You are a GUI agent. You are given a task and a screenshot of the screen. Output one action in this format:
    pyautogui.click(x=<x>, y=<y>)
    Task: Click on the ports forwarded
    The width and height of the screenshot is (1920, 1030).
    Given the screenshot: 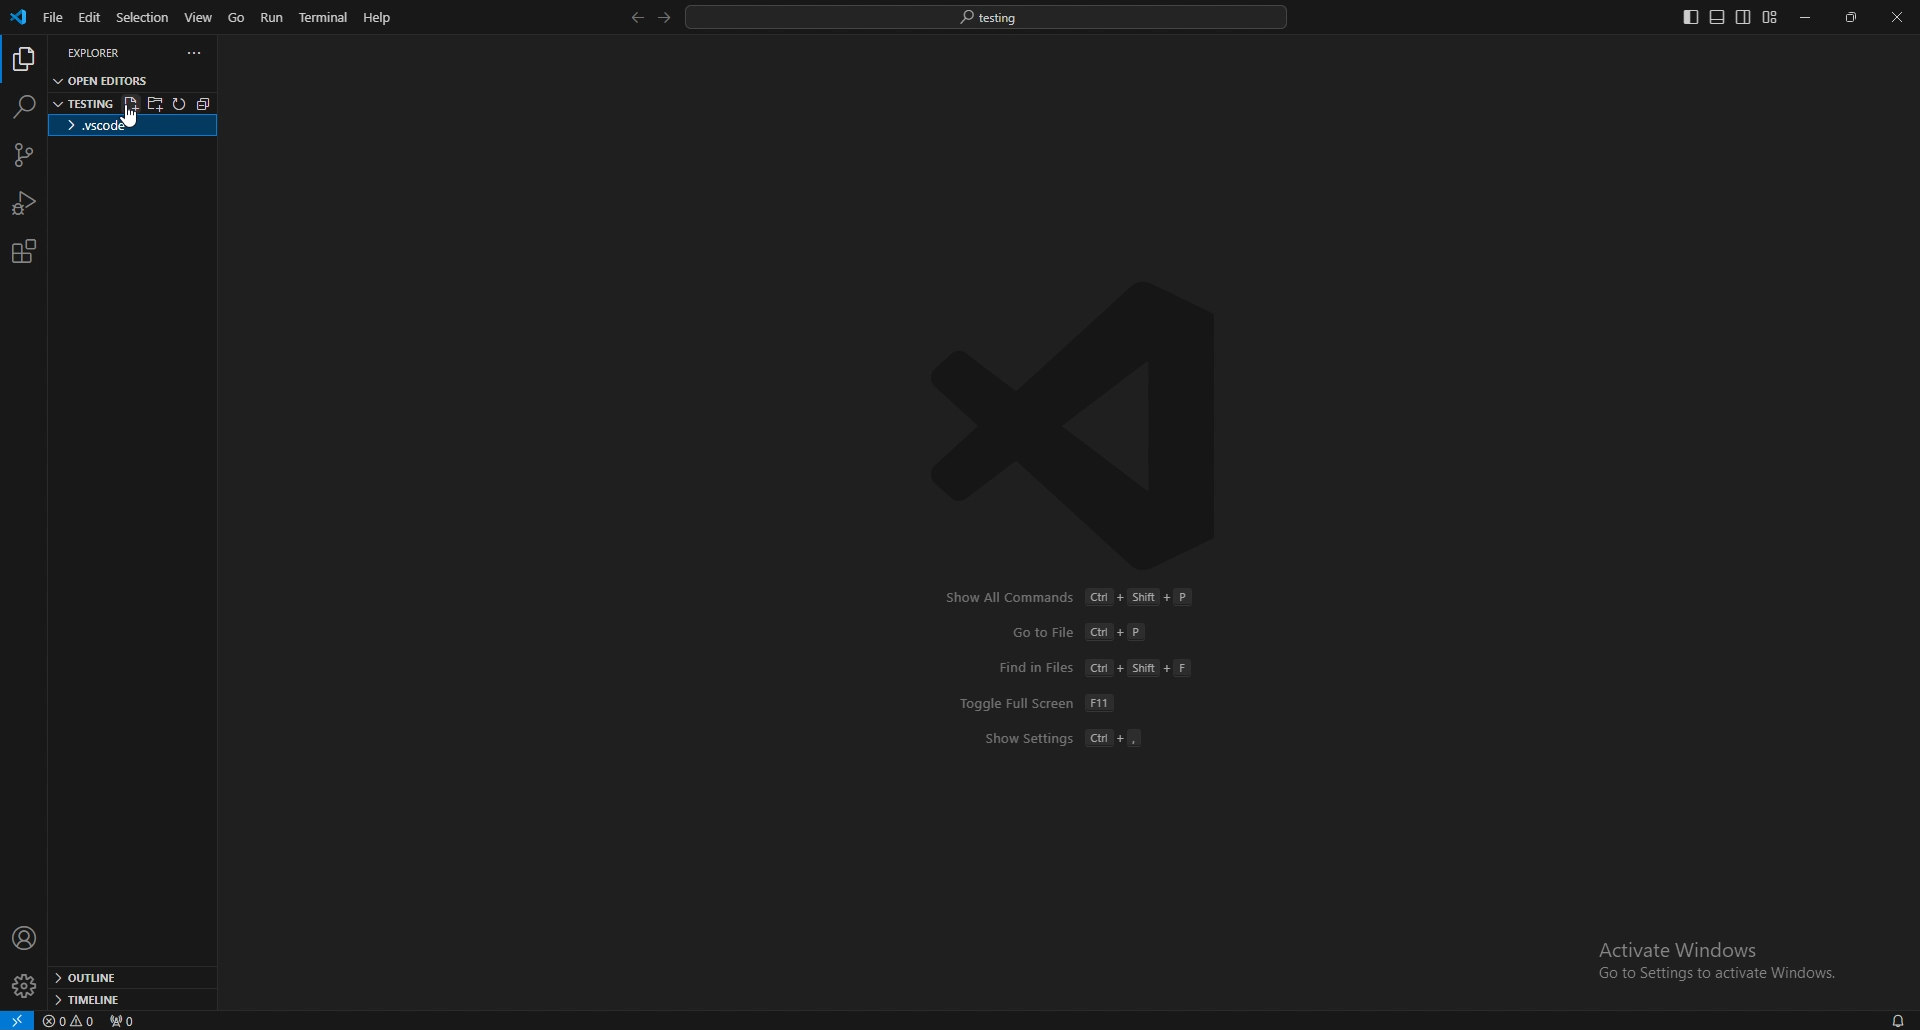 What is the action you would take?
    pyautogui.click(x=131, y=1021)
    